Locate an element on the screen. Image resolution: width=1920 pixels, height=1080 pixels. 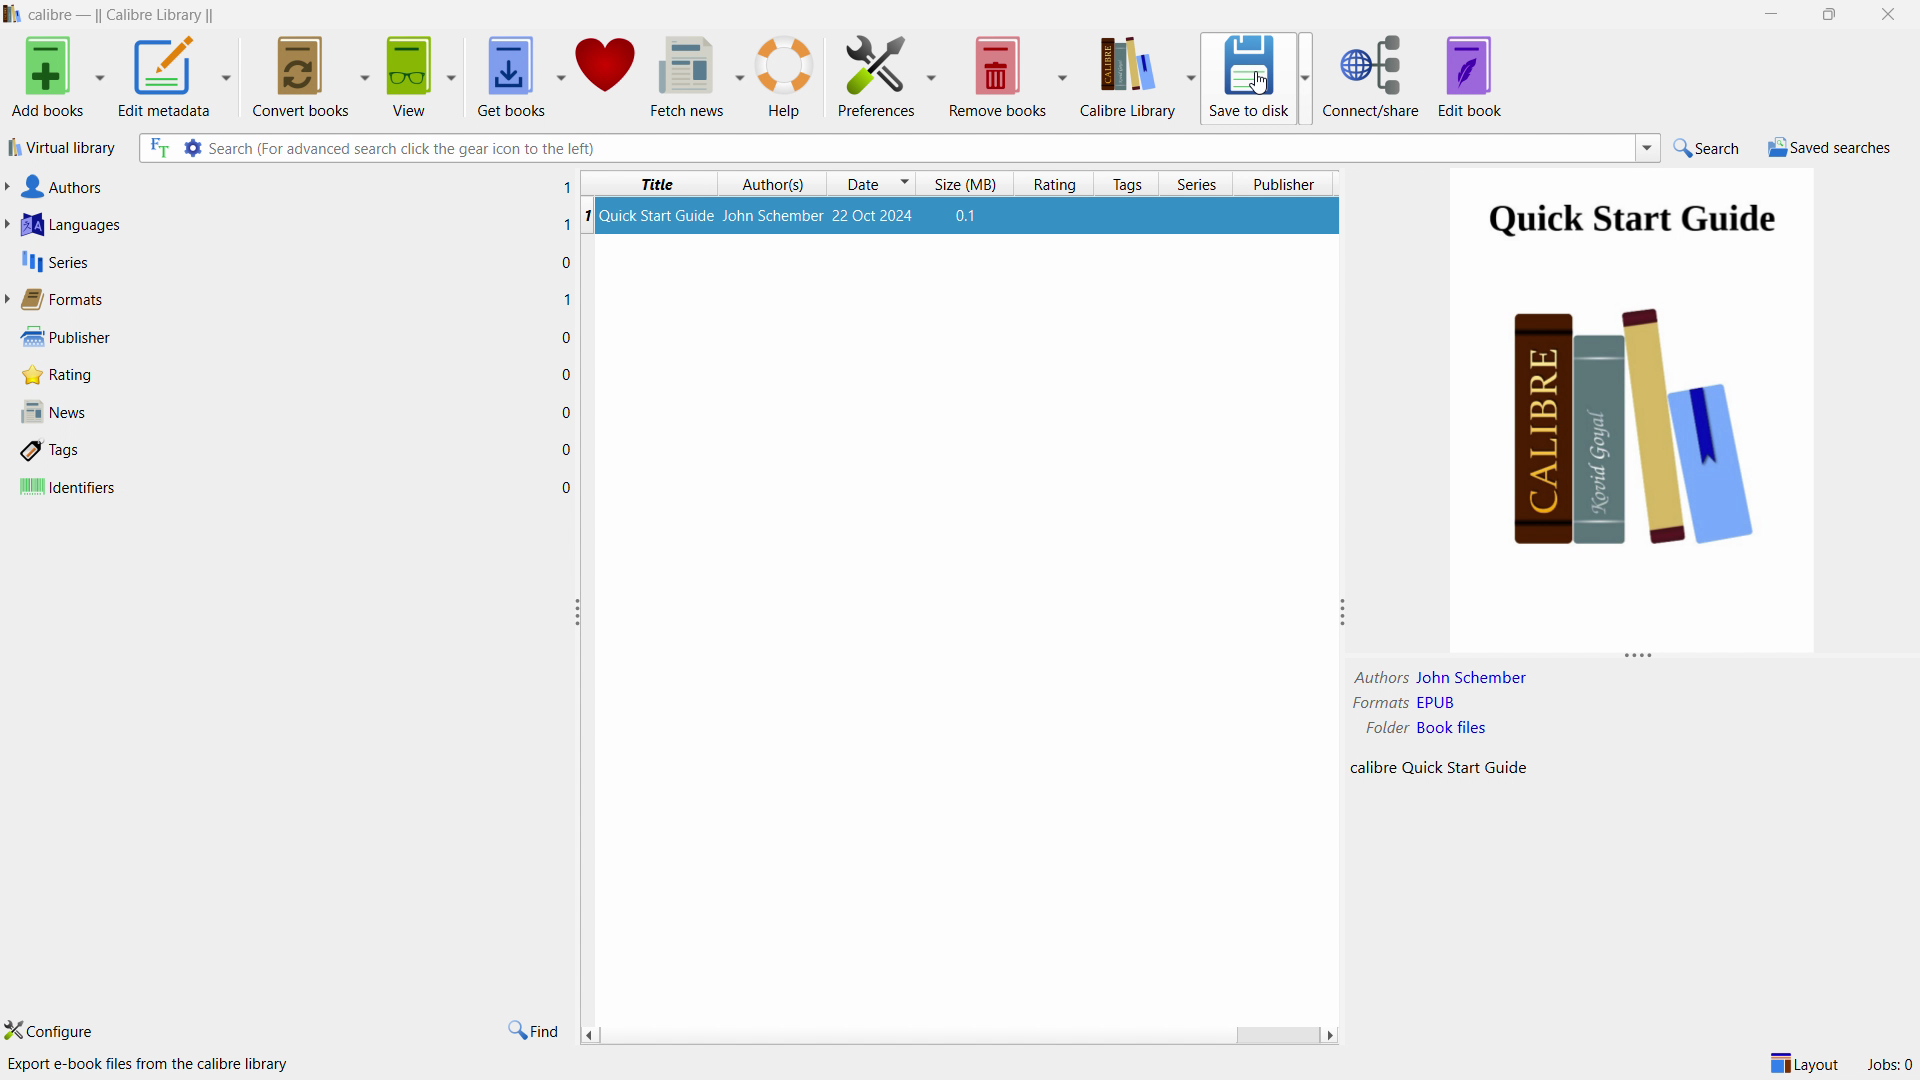
rating is located at coordinates (1054, 182).